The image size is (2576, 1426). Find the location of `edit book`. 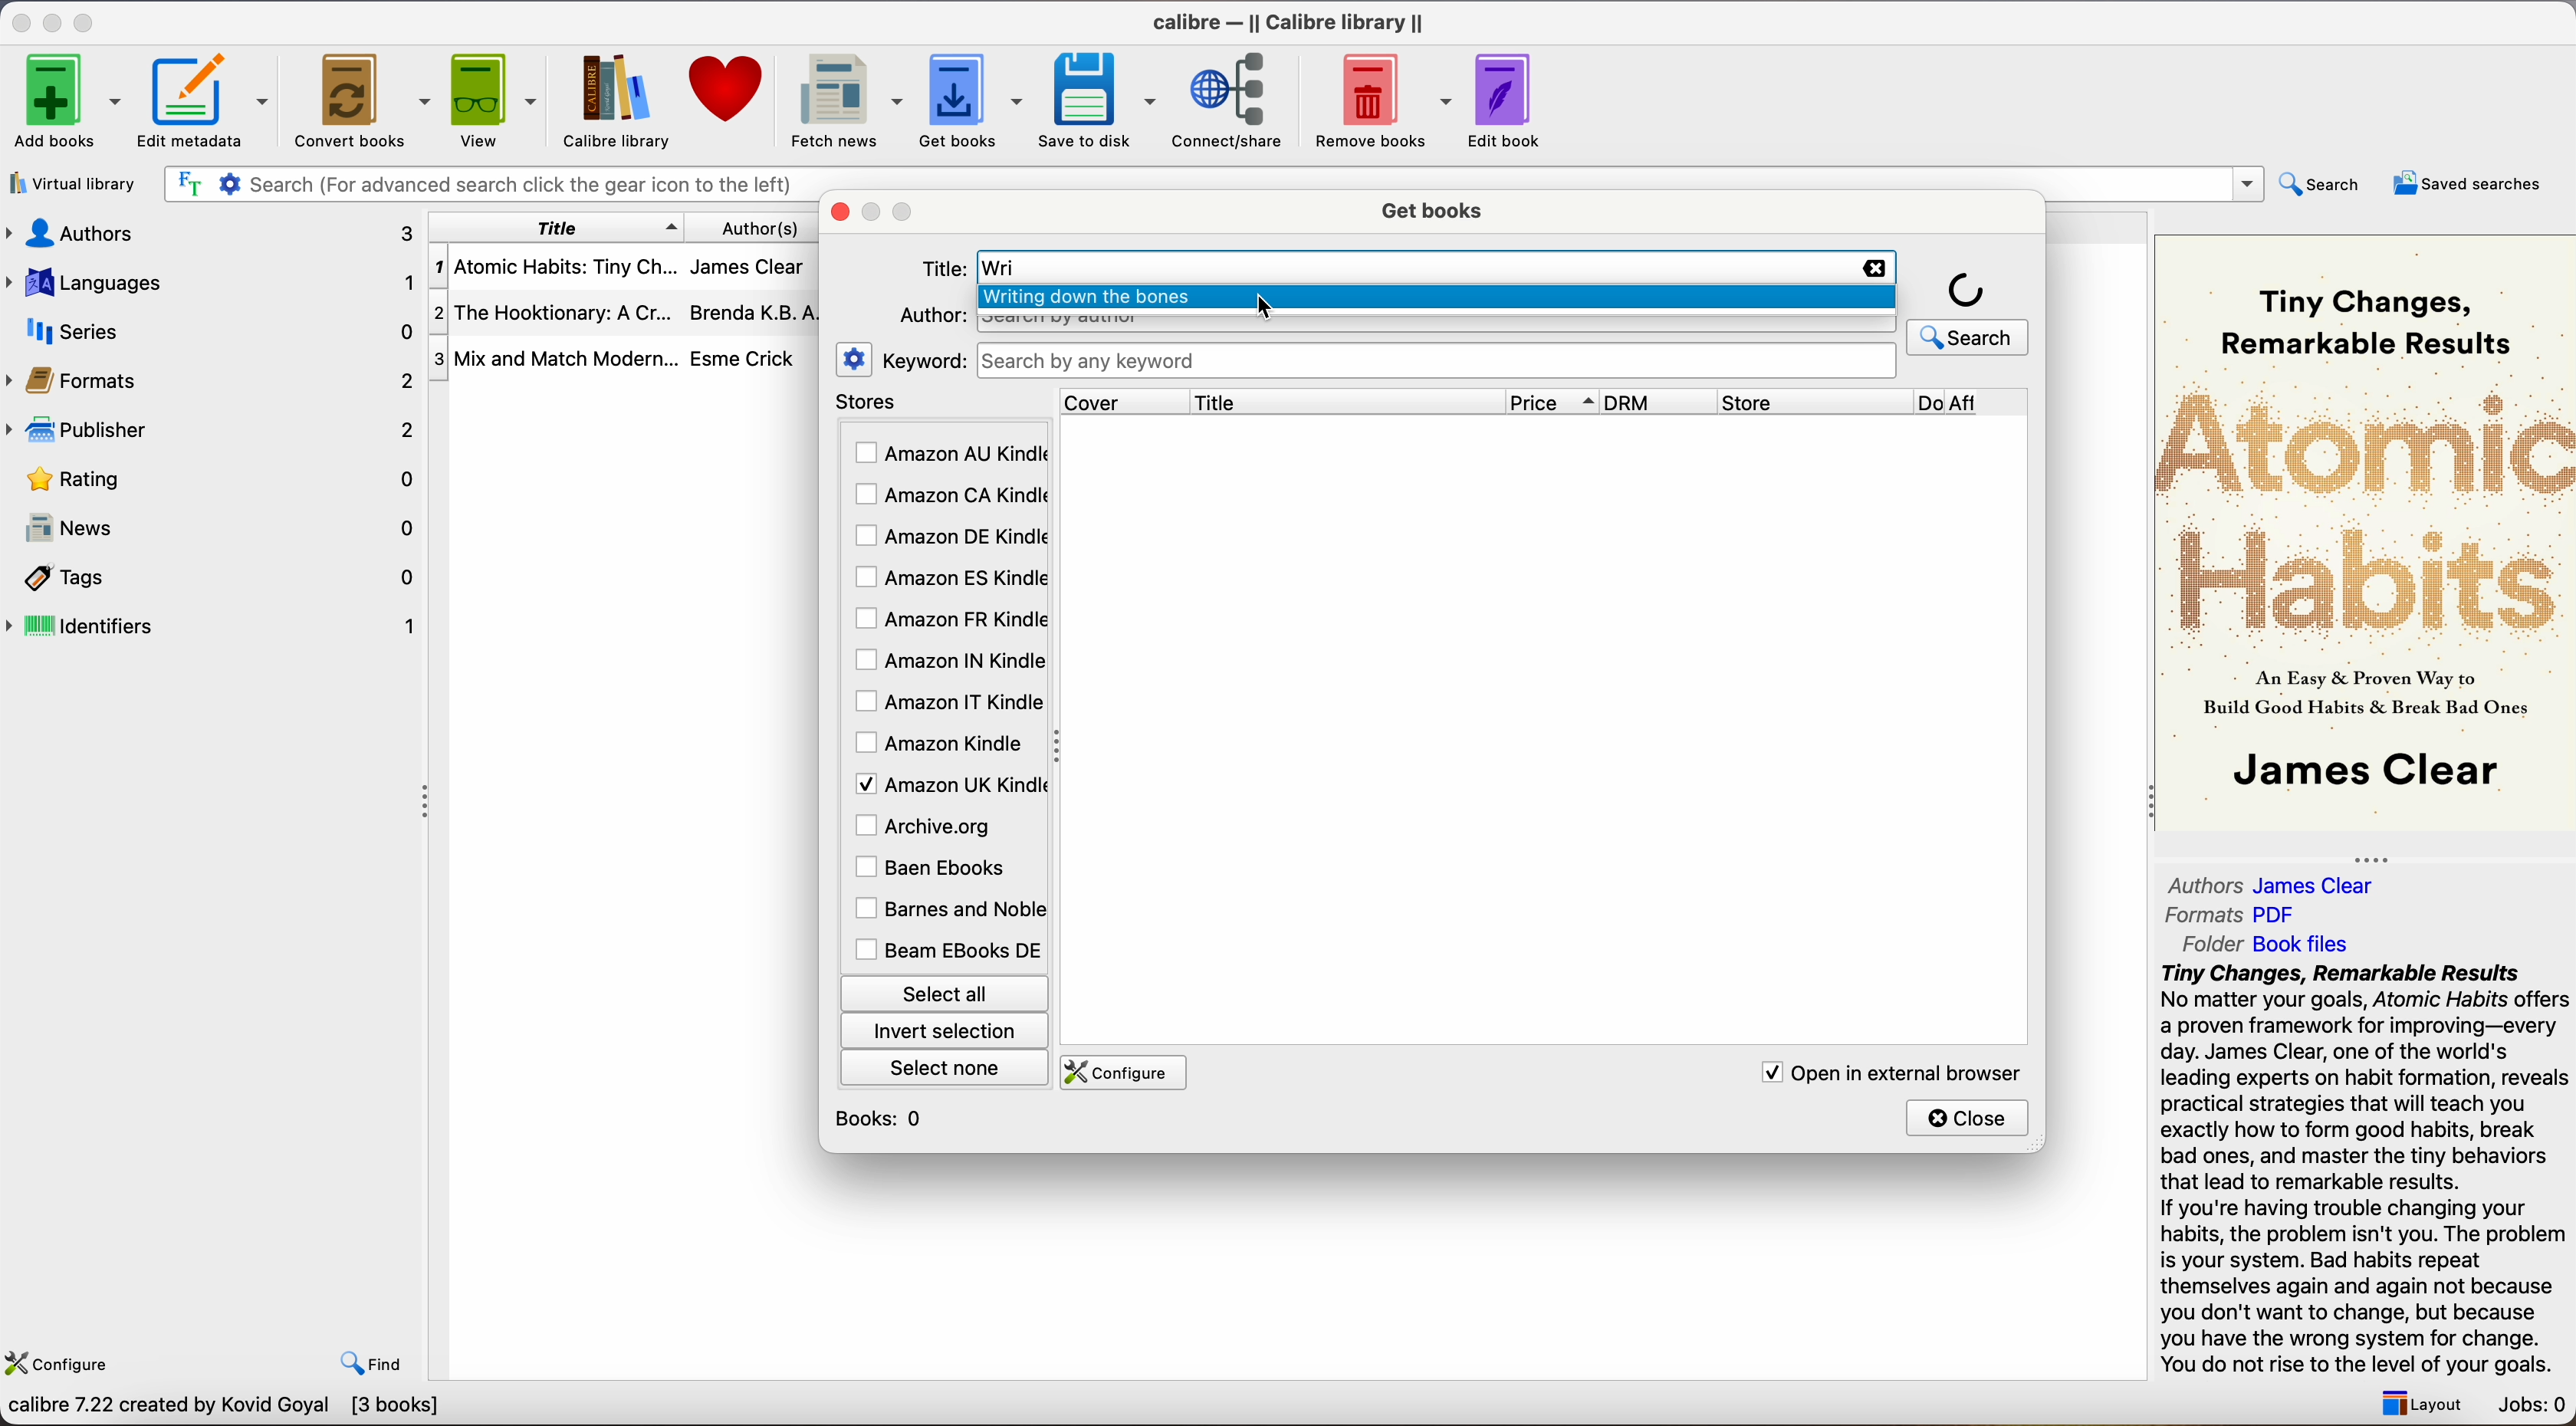

edit book is located at coordinates (1508, 101).